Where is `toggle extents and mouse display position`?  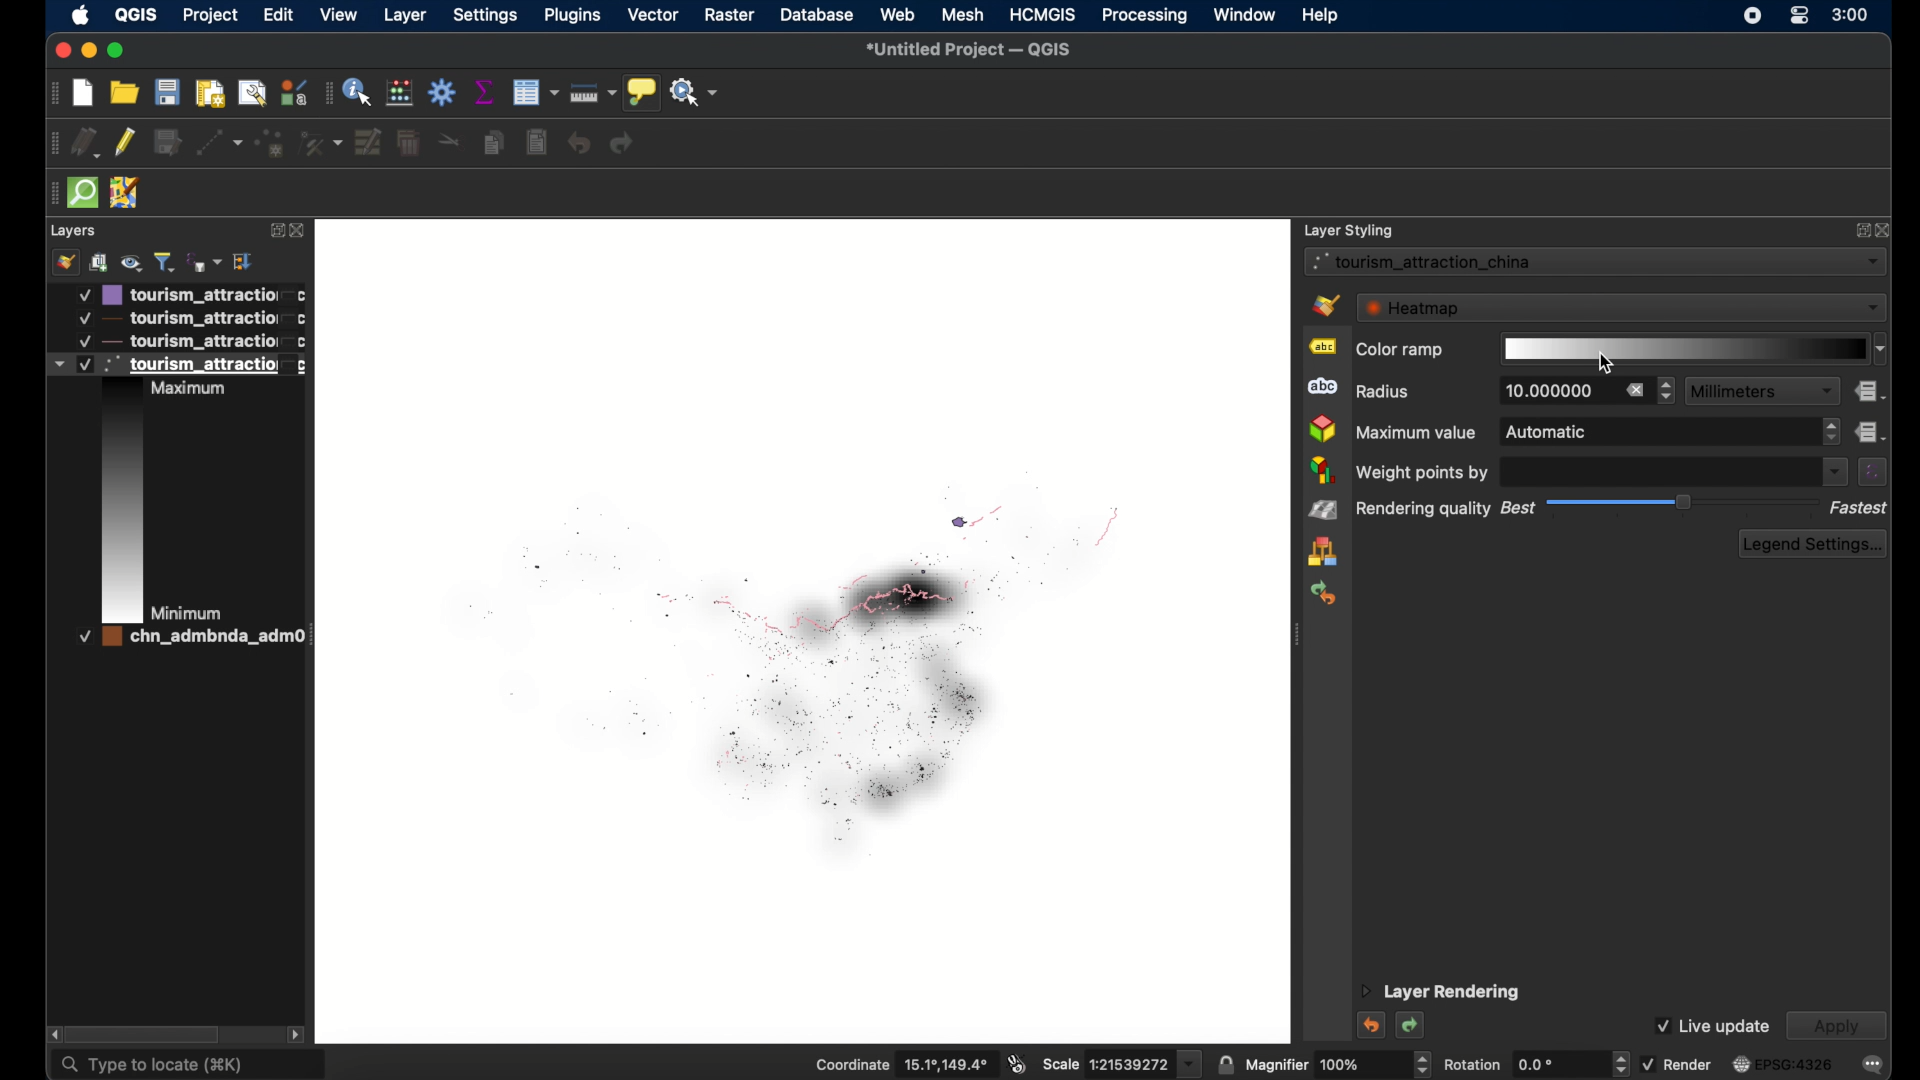 toggle extents and mouse display position is located at coordinates (1017, 1061).